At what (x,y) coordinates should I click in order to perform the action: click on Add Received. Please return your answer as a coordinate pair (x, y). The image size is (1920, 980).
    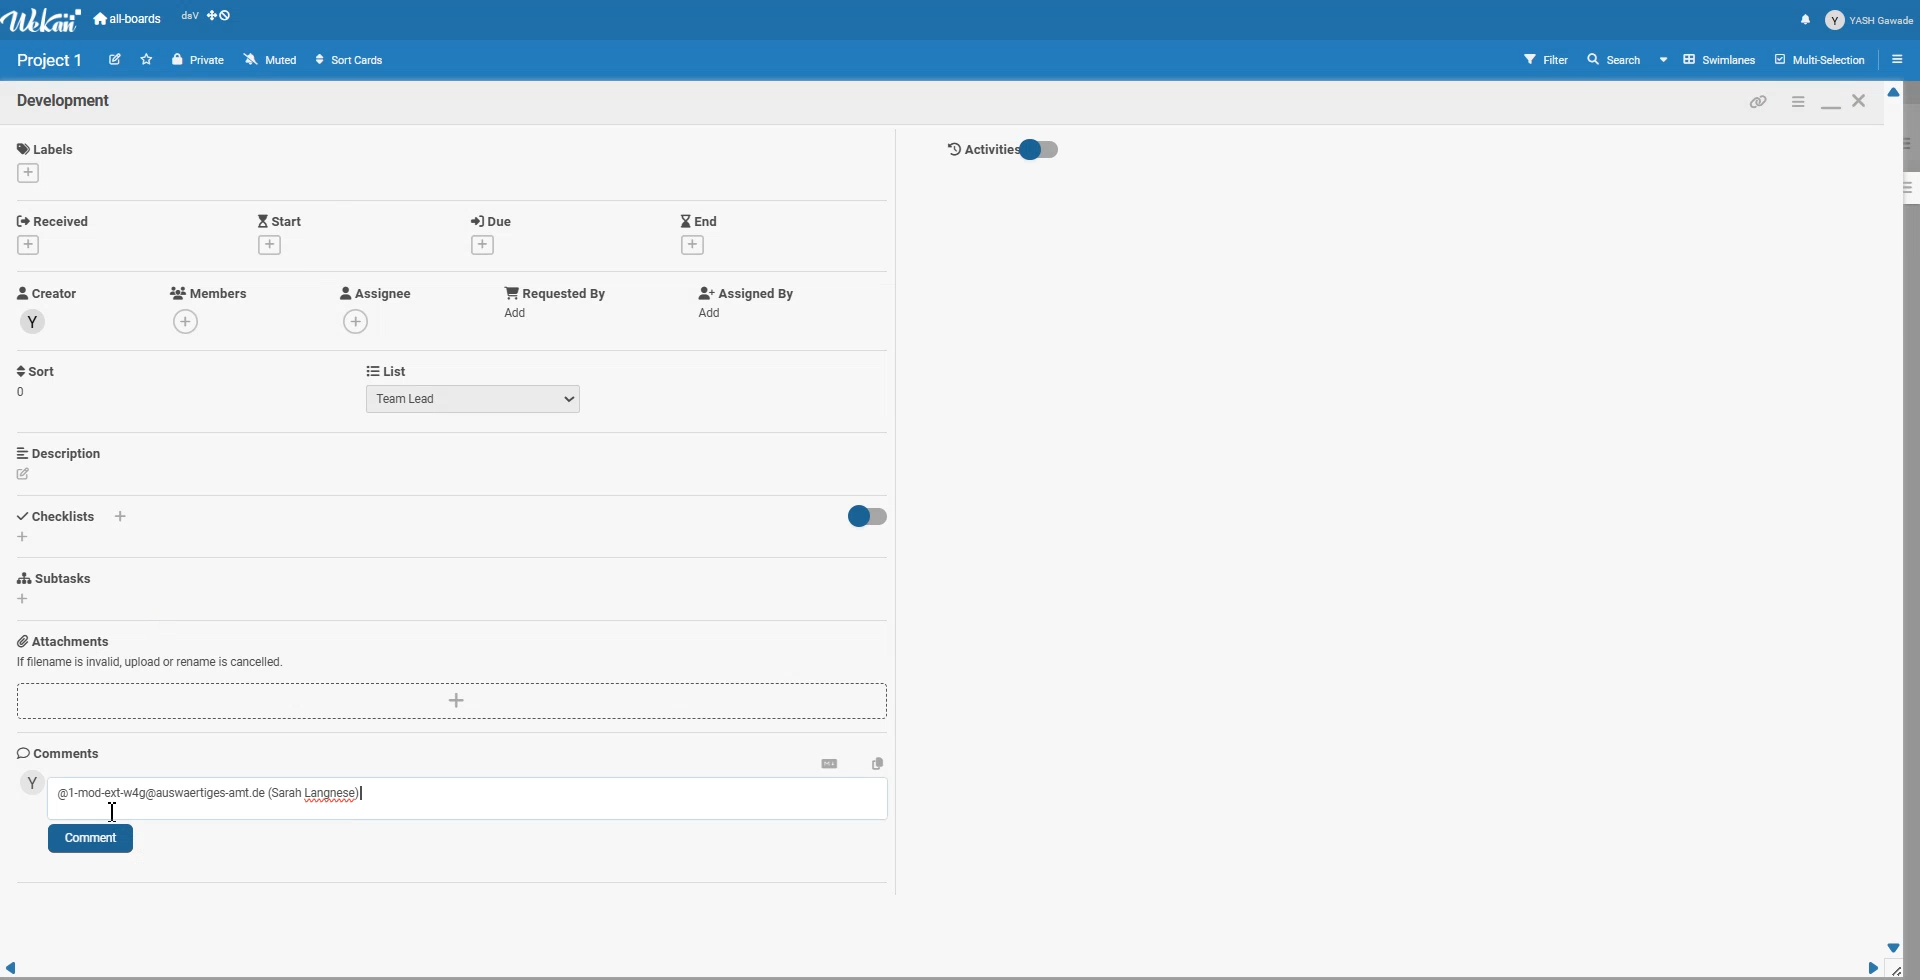
    Looking at the image, I should click on (58, 219).